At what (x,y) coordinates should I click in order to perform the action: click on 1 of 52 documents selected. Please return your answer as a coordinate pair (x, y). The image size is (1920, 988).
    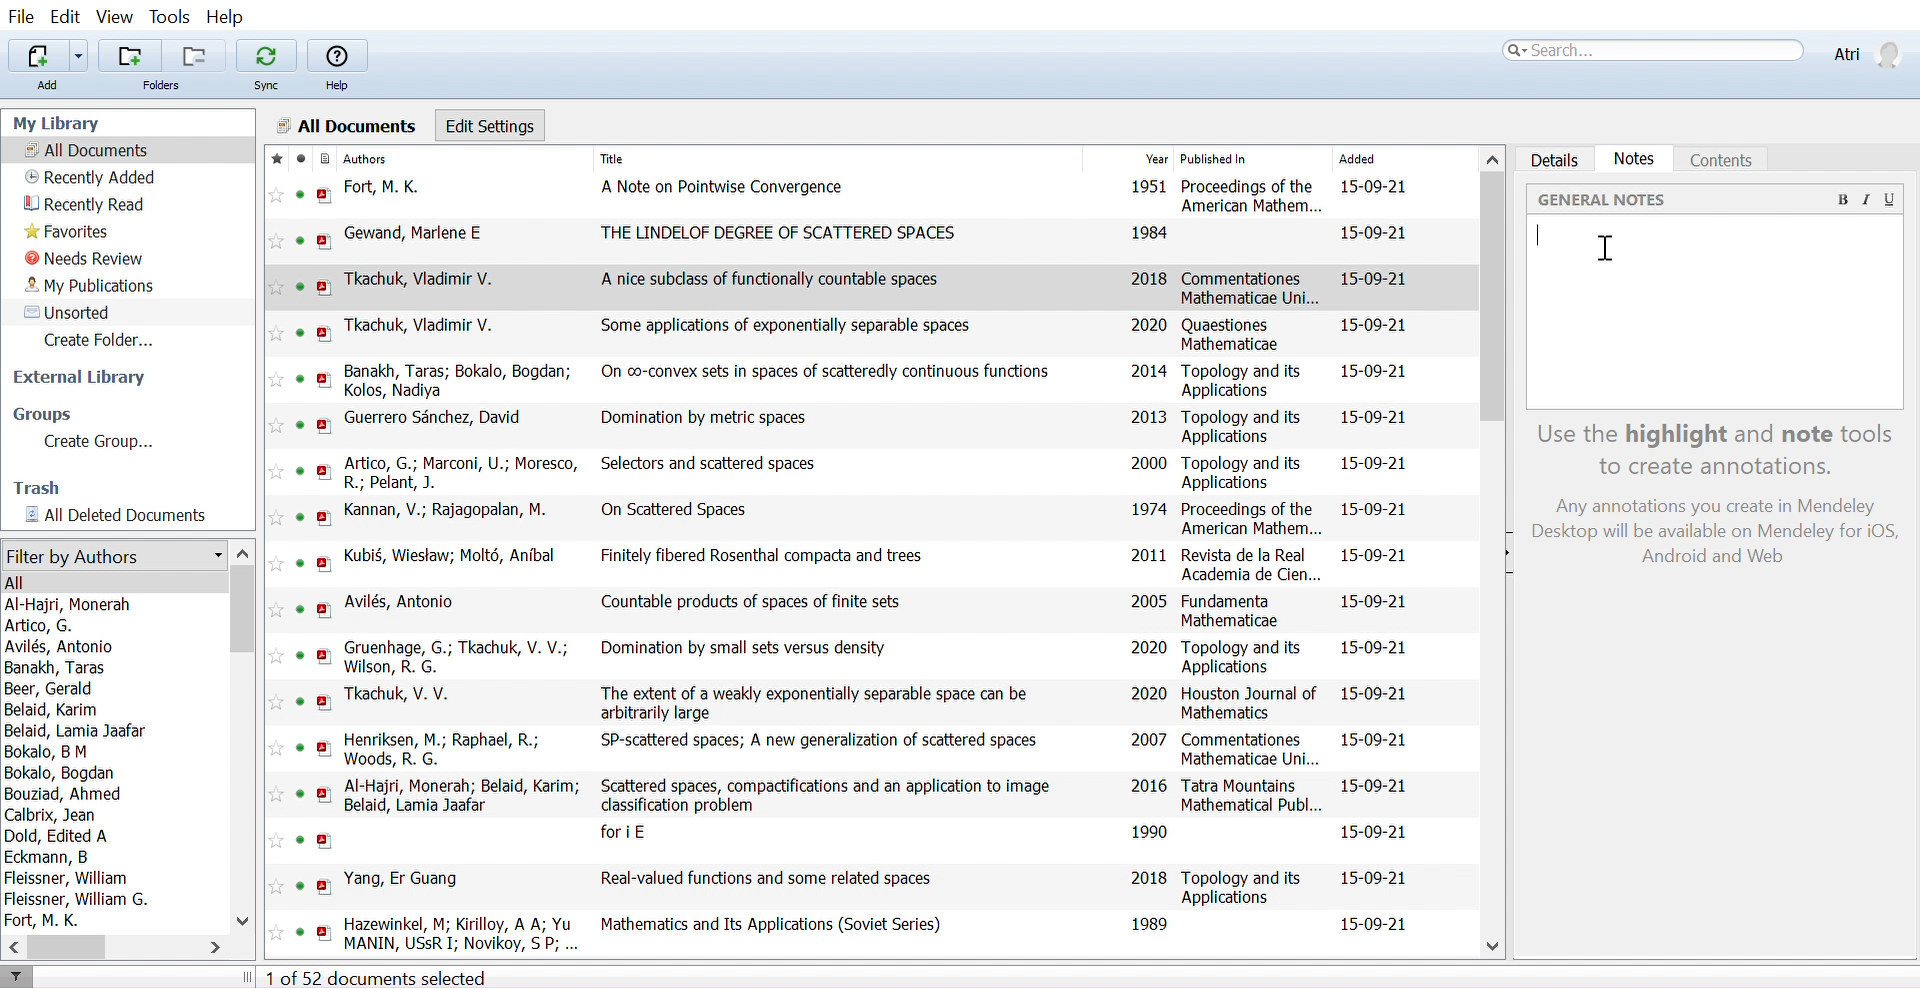
    Looking at the image, I should click on (387, 976).